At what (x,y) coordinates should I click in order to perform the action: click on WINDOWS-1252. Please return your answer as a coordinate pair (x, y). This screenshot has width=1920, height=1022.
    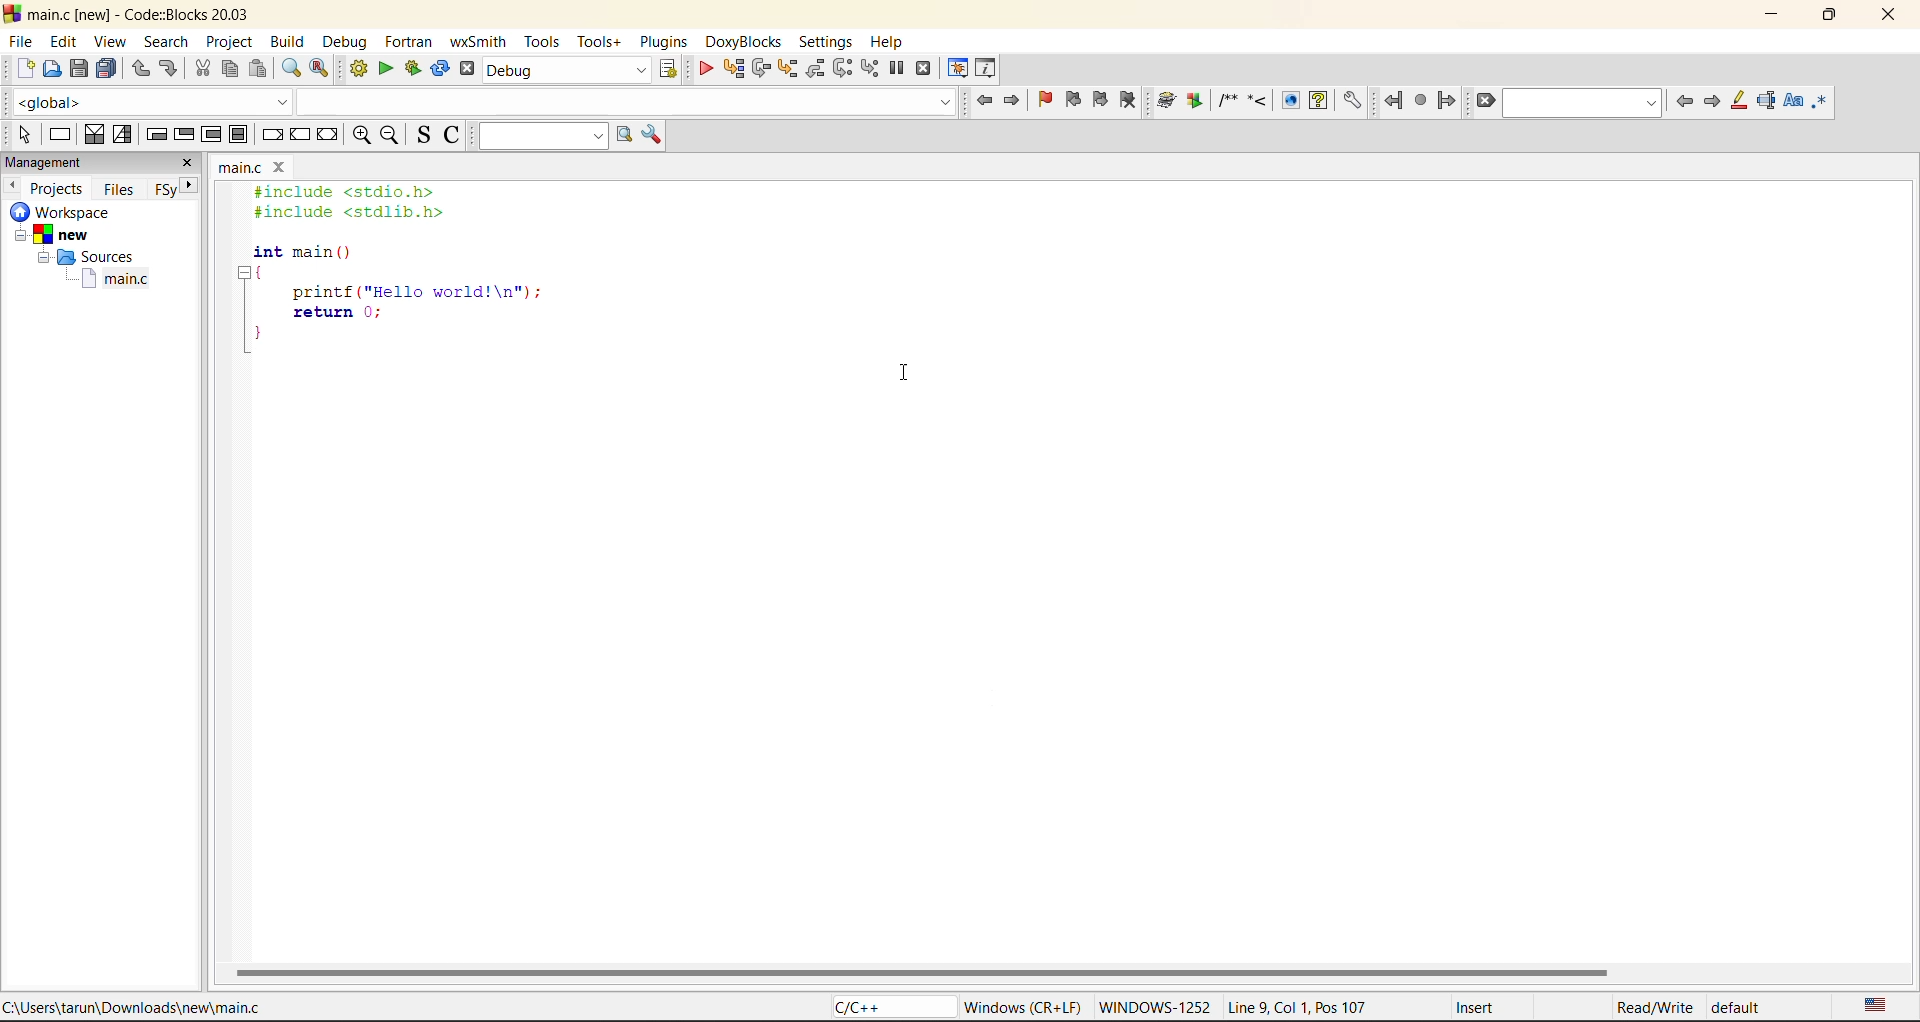
    Looking at the image, I should click on (1153, 1009).